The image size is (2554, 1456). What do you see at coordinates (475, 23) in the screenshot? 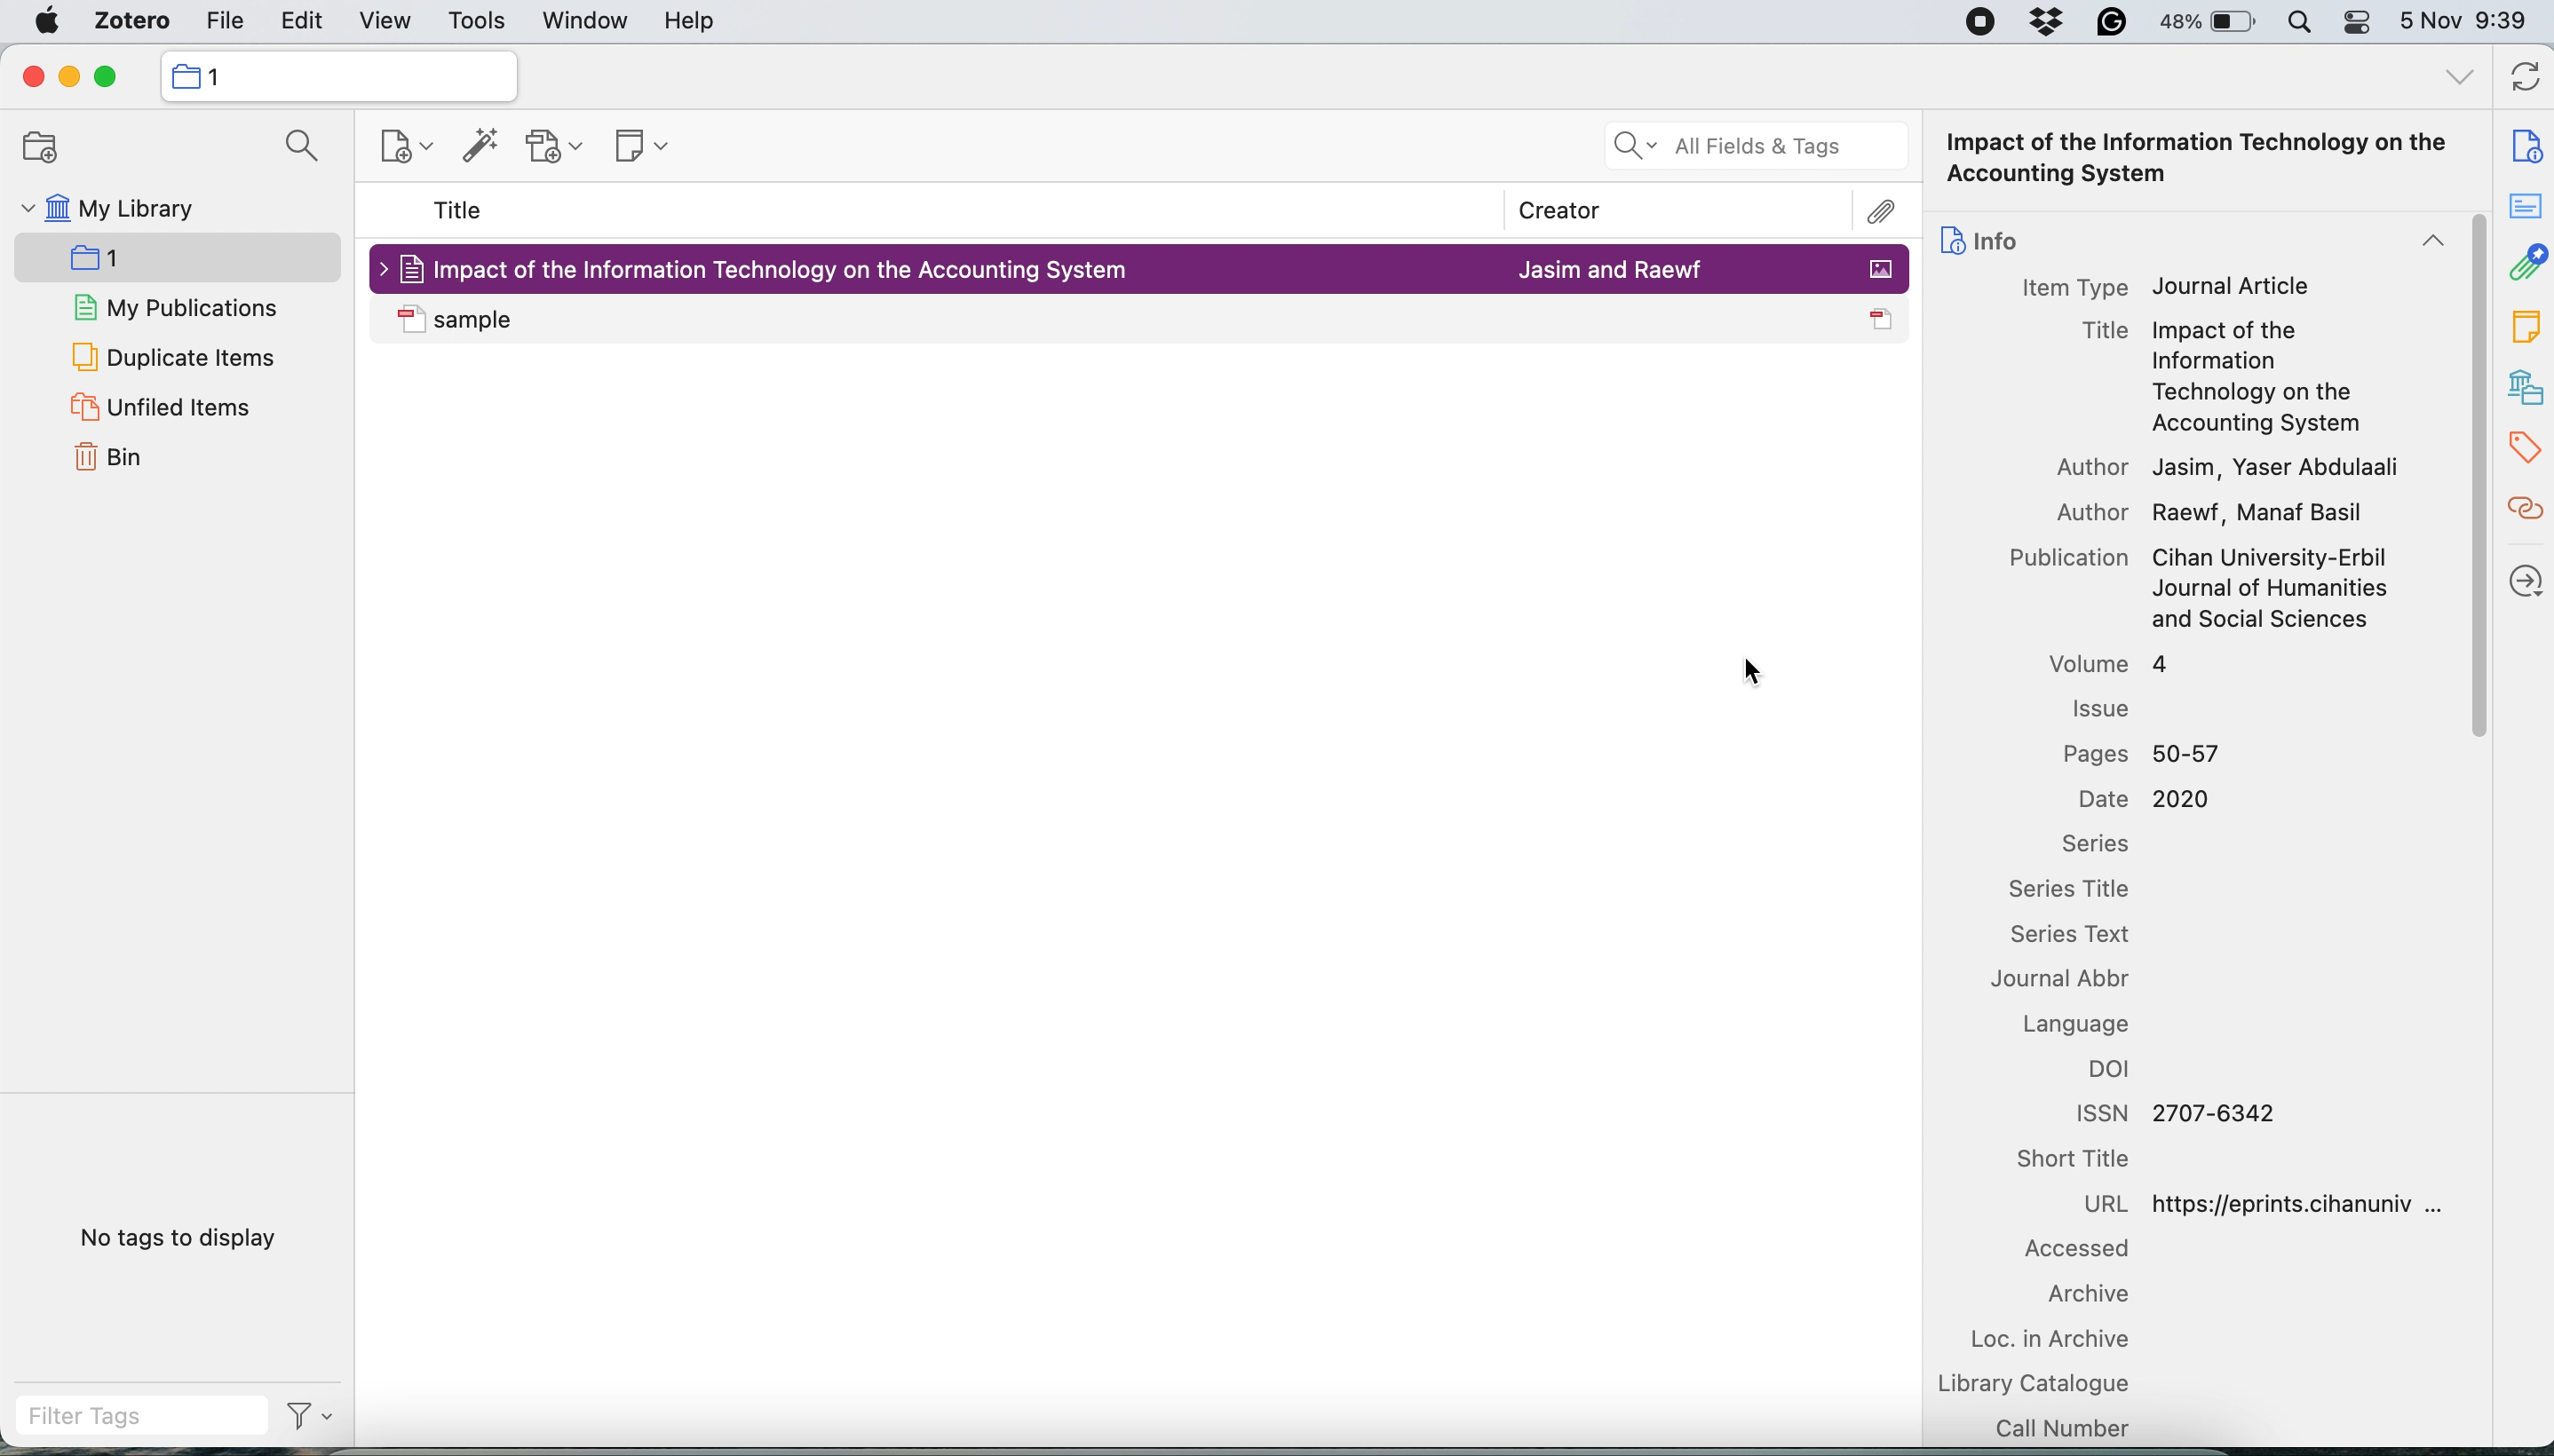
I see `tools` at bounding box center [475, 23].